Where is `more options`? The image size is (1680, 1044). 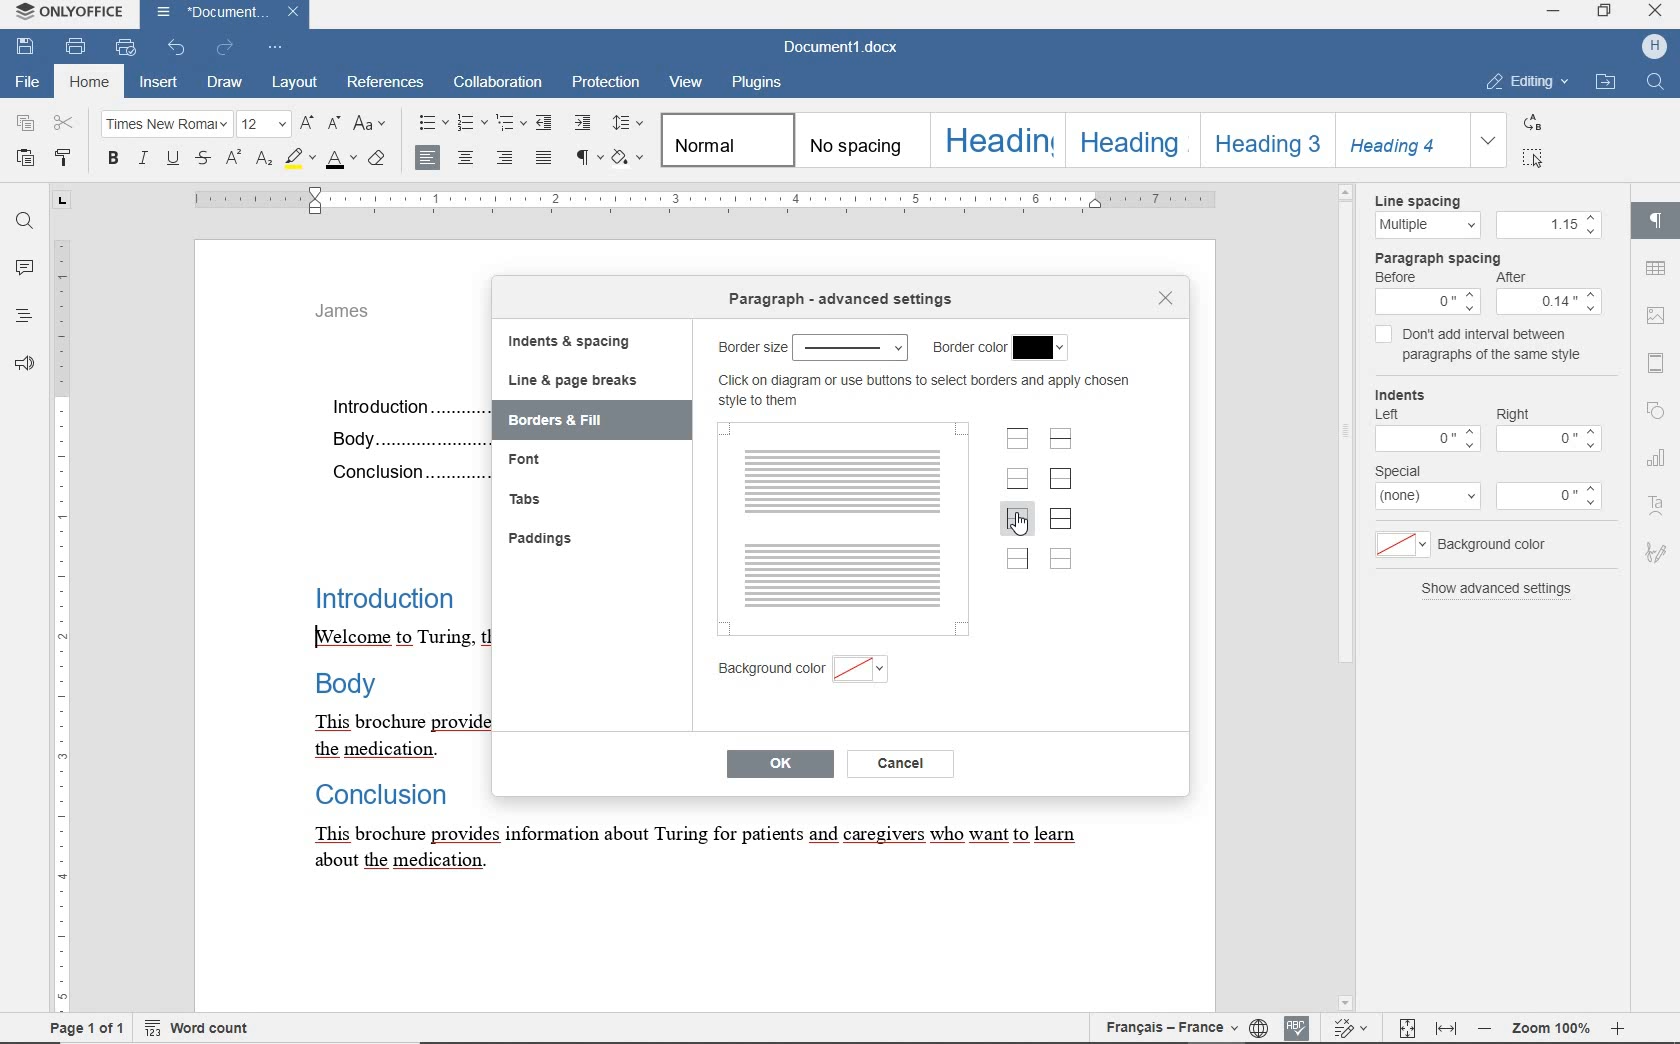
more options is located at coordinates (1425, 437).